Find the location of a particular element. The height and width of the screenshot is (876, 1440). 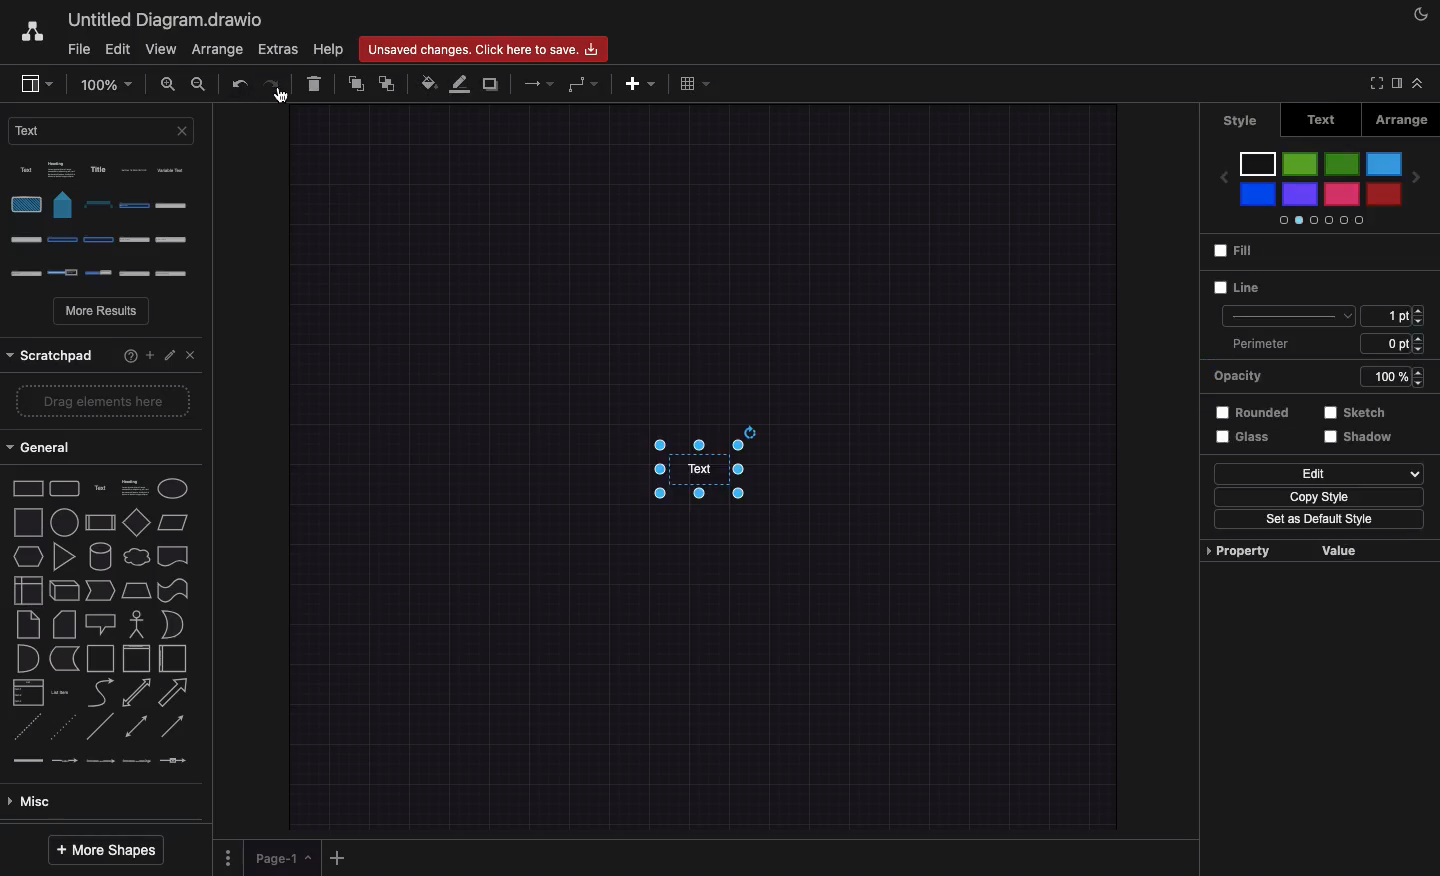

Help is located at coordinates (123, 354).